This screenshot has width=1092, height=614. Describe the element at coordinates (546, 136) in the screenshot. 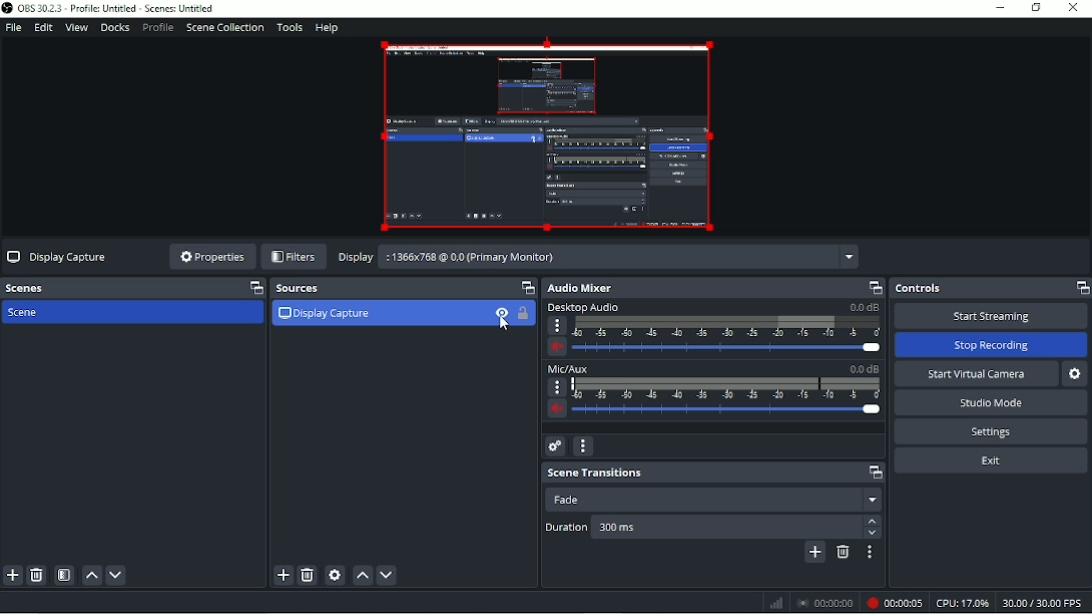

I see `Video` at that location.